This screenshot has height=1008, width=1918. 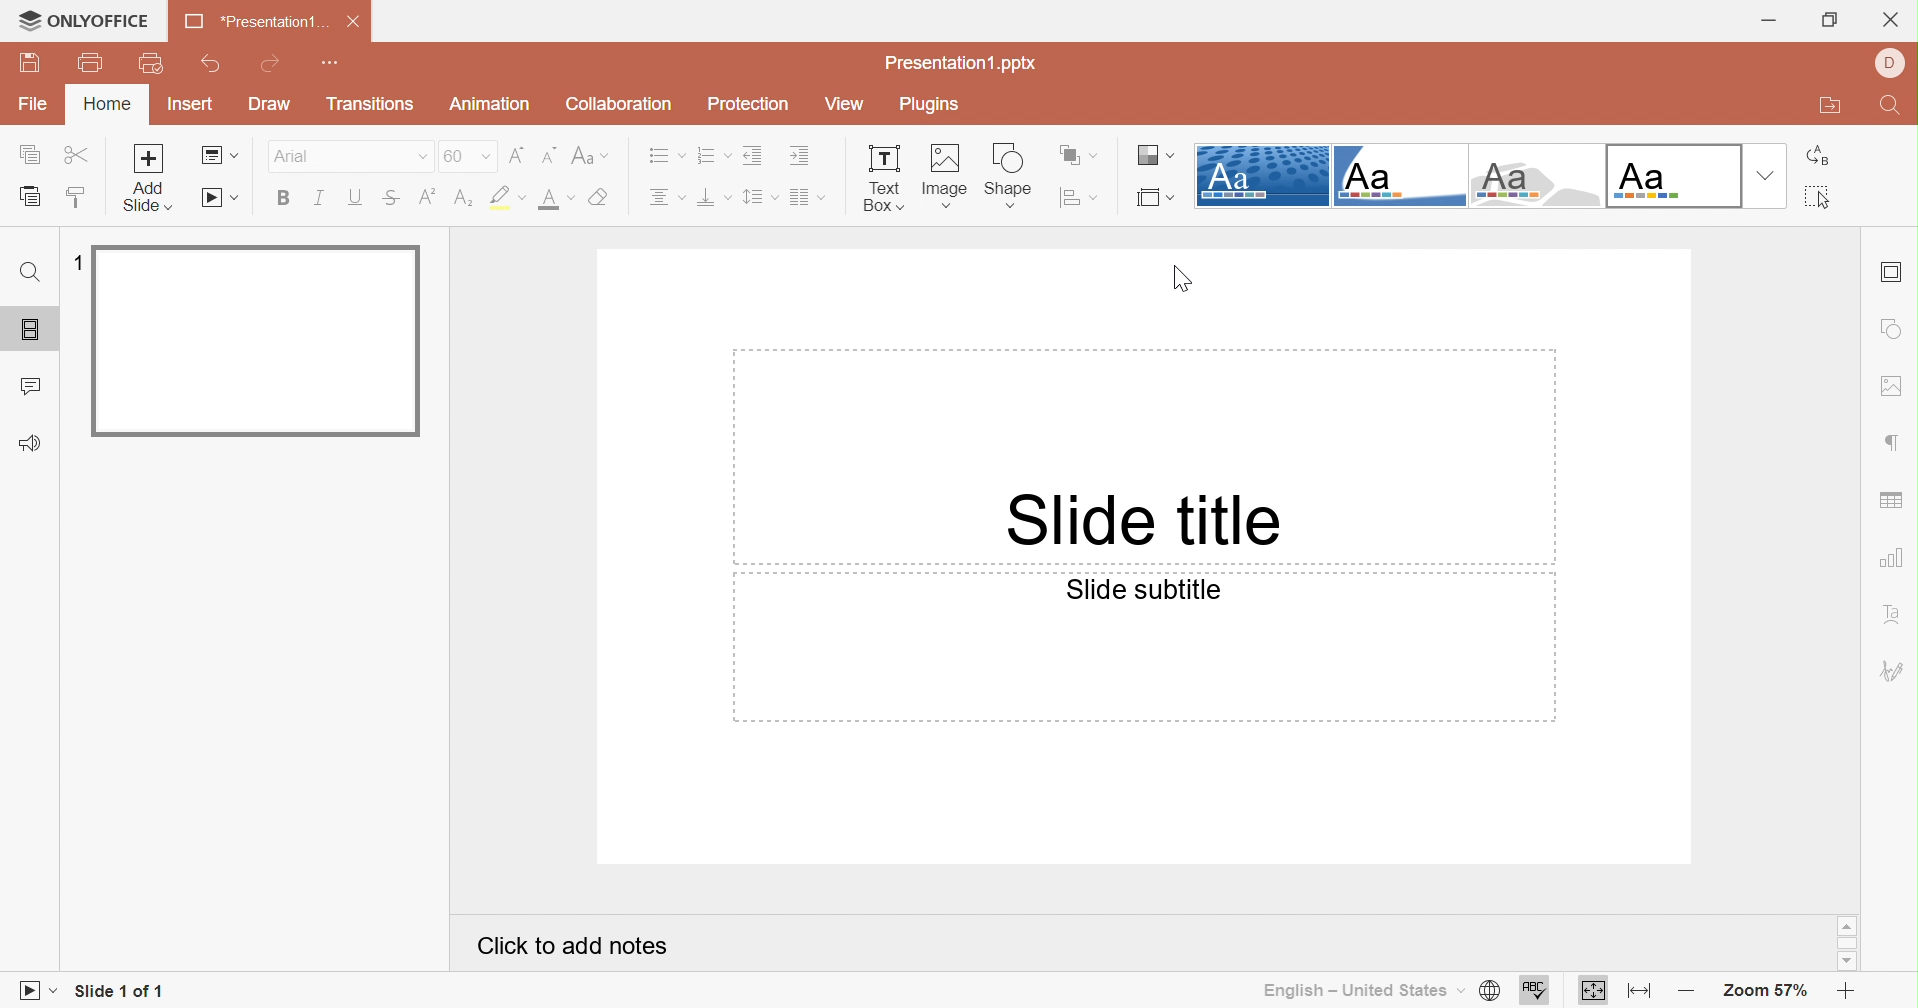 What do you see at coordinates (214, 64) in the screenshot?
I see `Undo` at bounding box center [214, 64].